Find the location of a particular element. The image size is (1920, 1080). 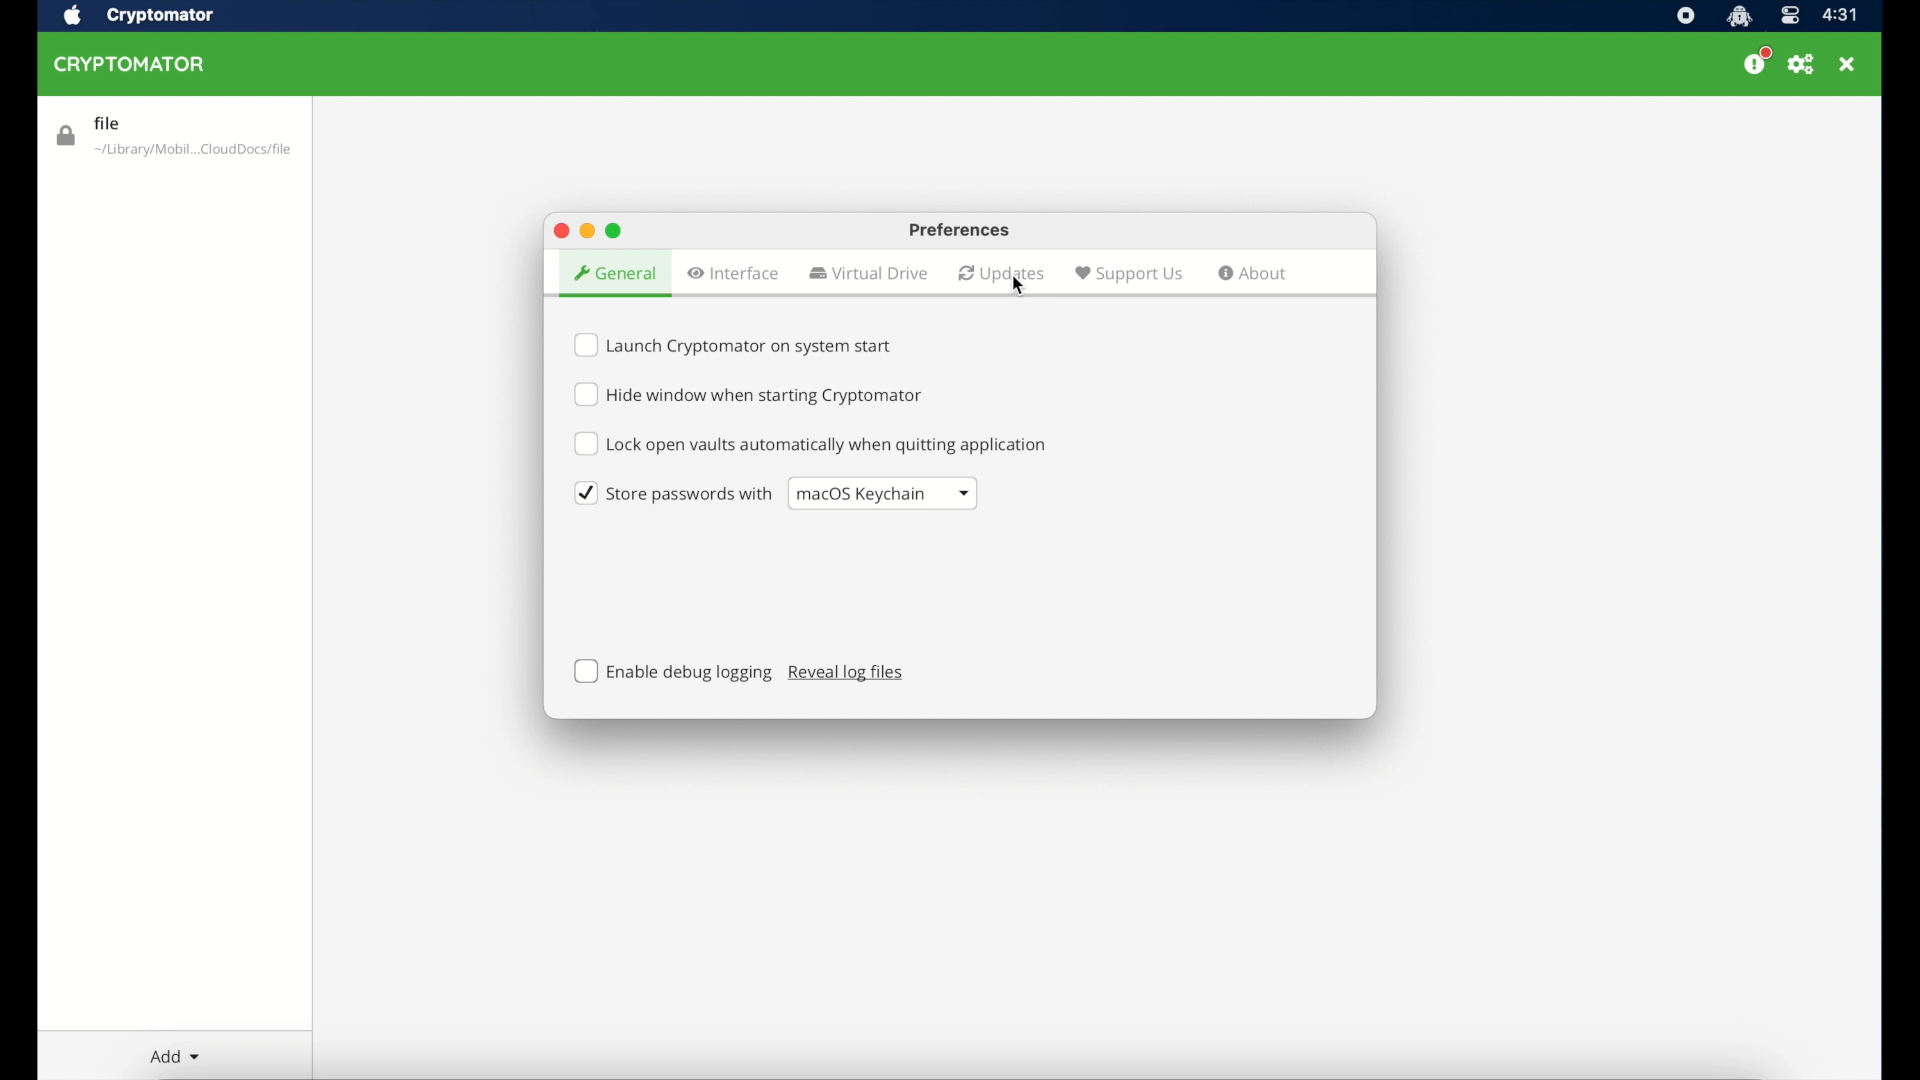

dropdown is located at coordinates (882, 493).